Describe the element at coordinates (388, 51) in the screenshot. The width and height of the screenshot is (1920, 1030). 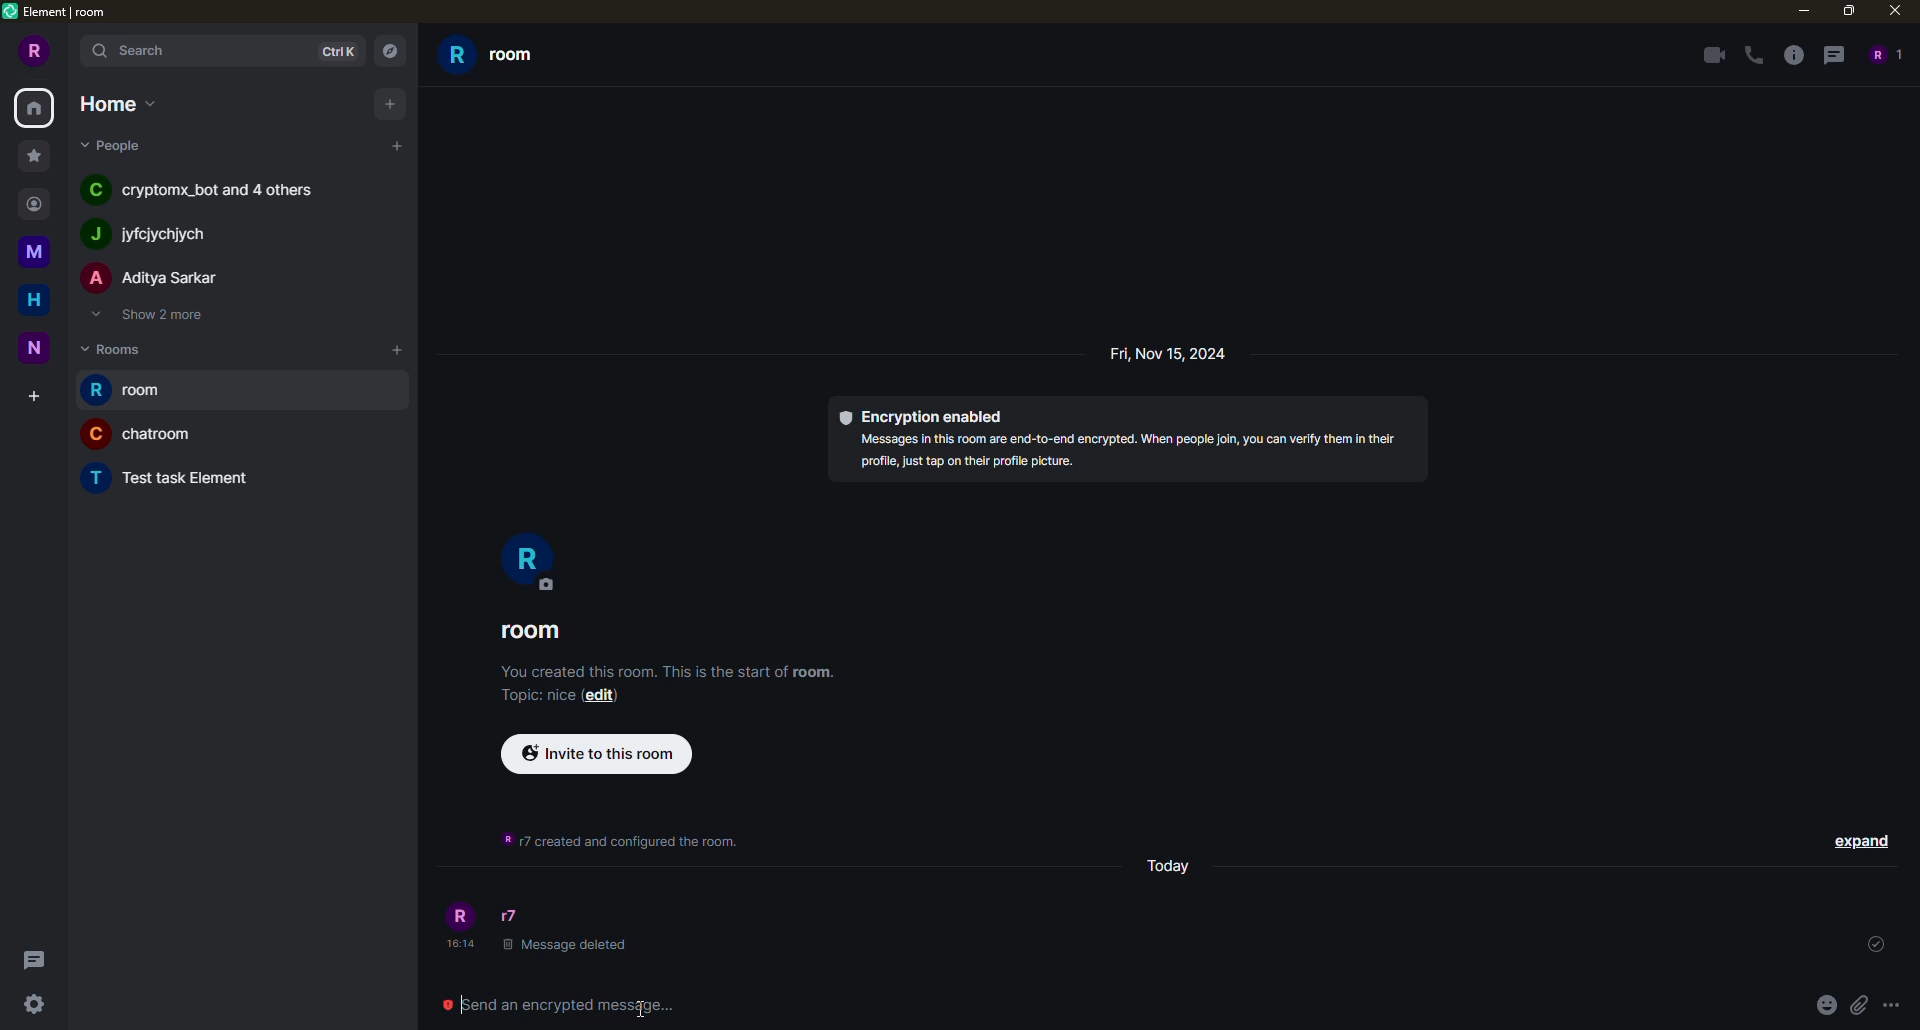
I see `navigator` at that location.